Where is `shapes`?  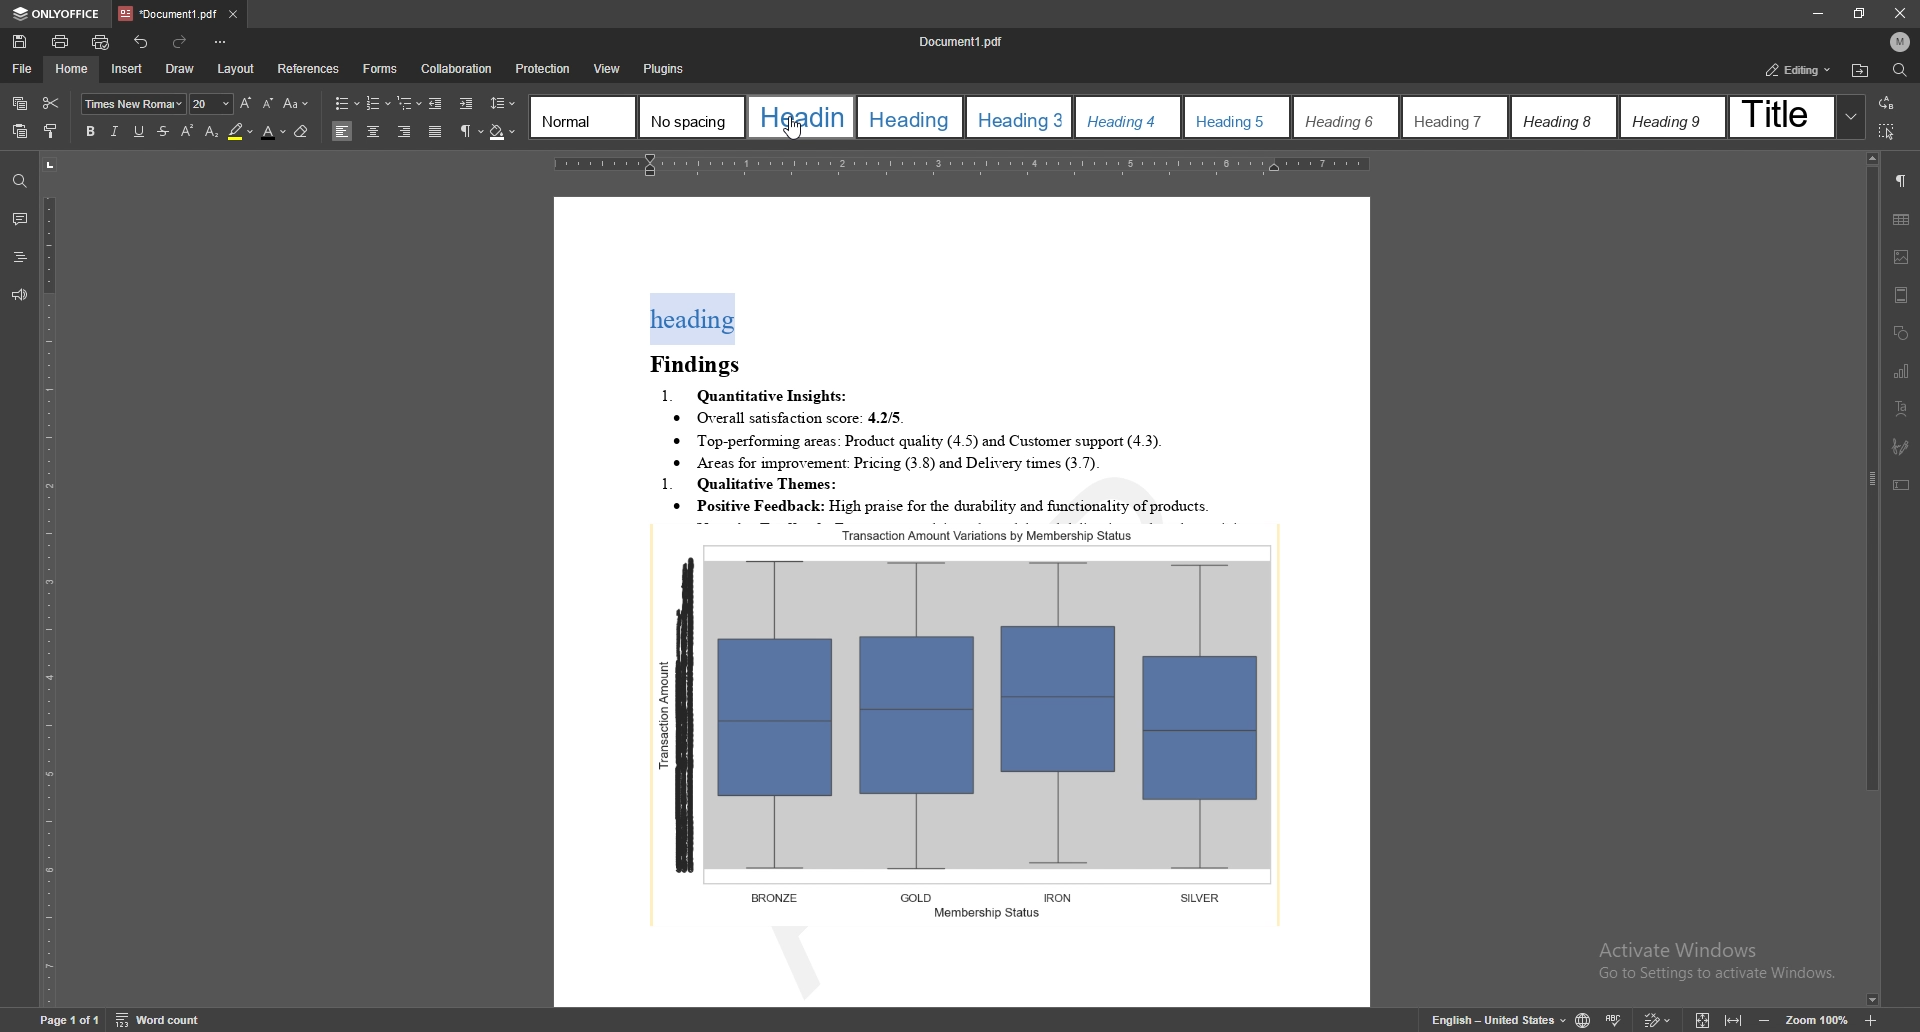
shapes is located at coordinates (1903, 334).